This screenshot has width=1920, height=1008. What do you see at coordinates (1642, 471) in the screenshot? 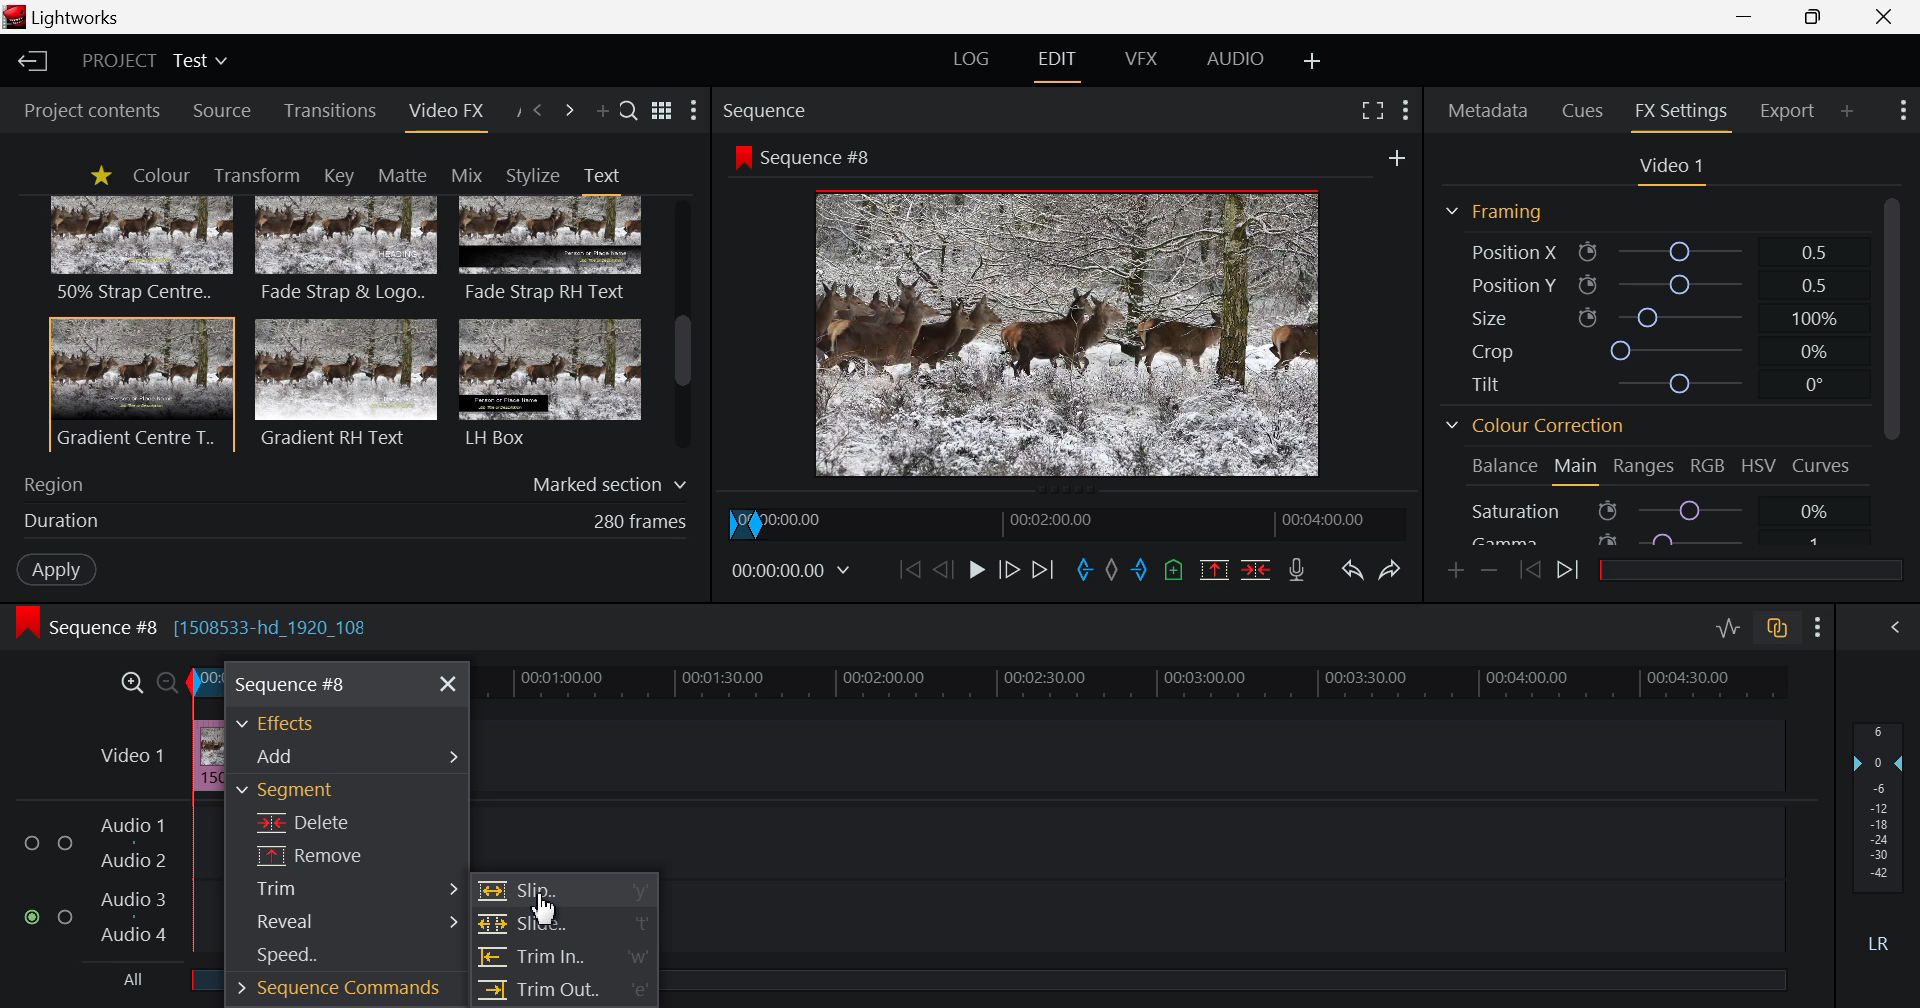
I see `Ranges` at bounding box center [1642, 471].